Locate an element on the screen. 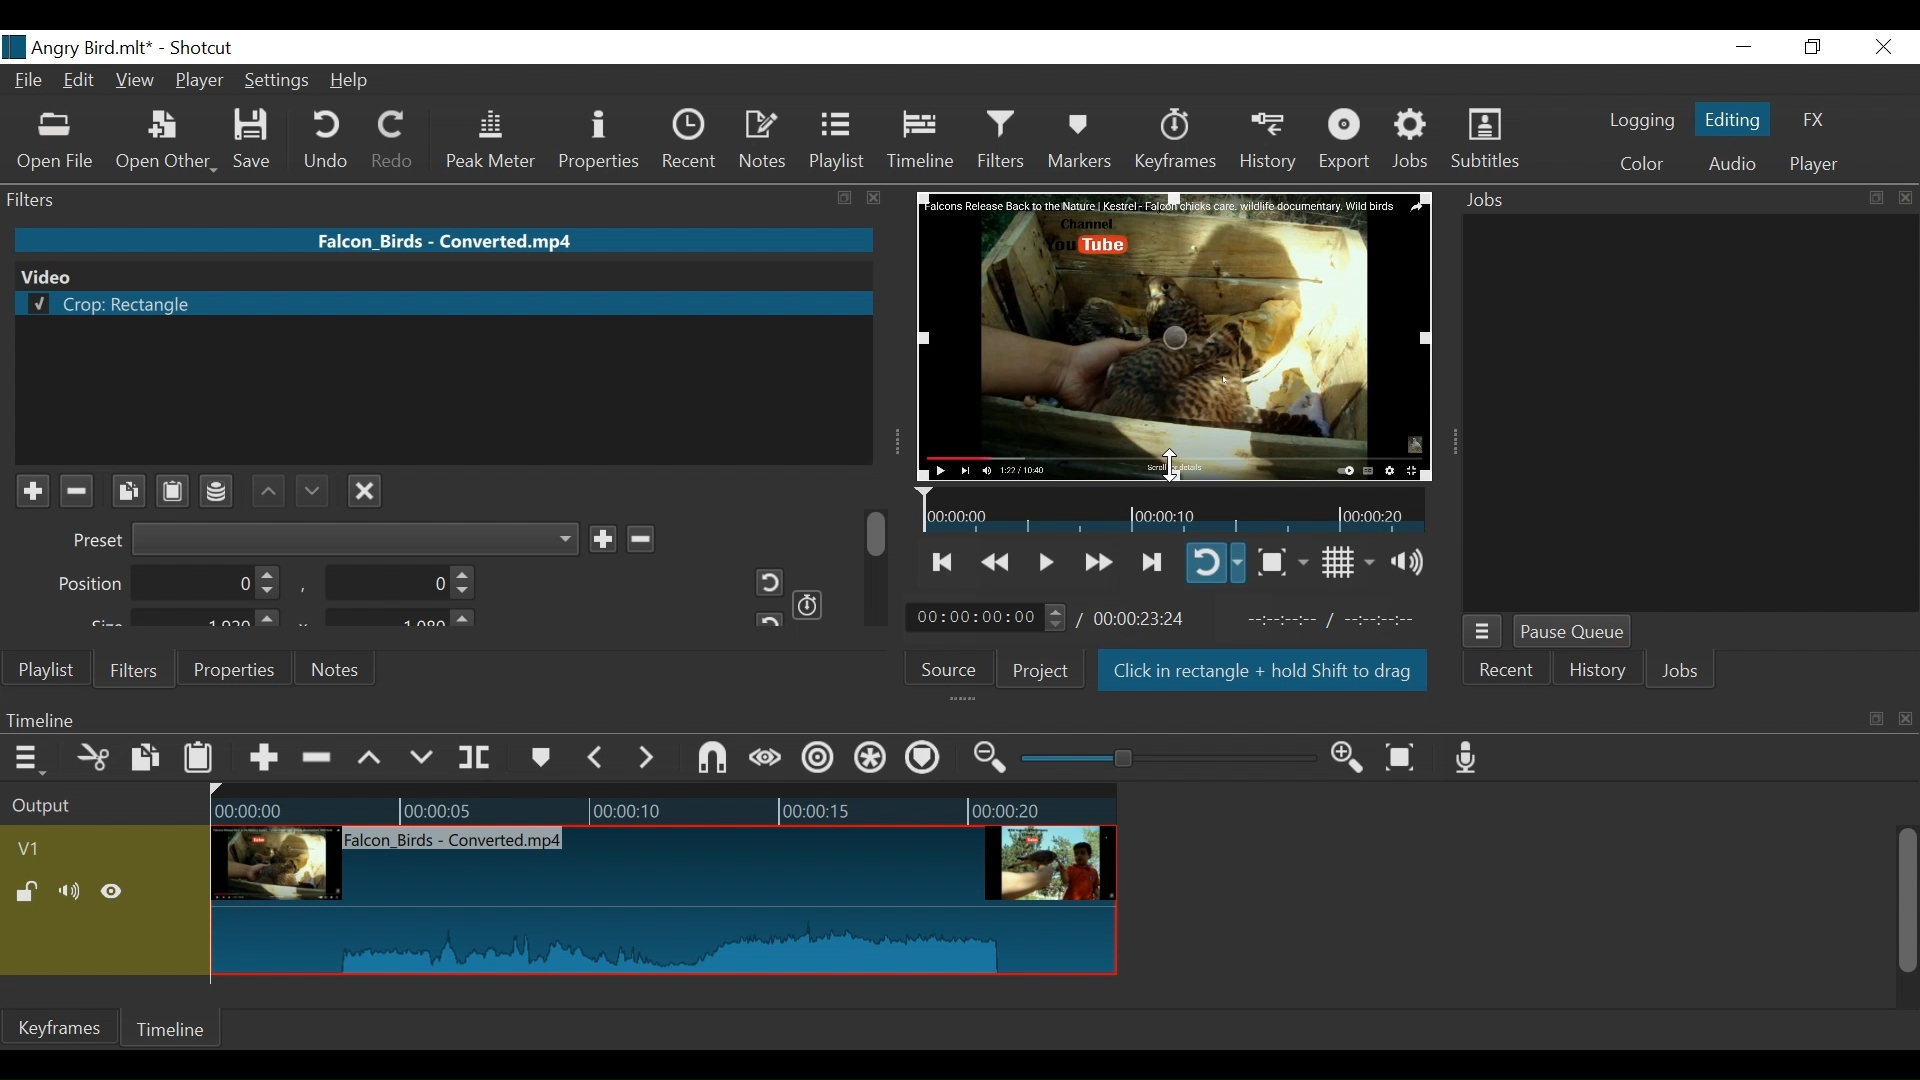 This screenshot has width=1920, height=1080. Copy is located at coordinates (148, 761).